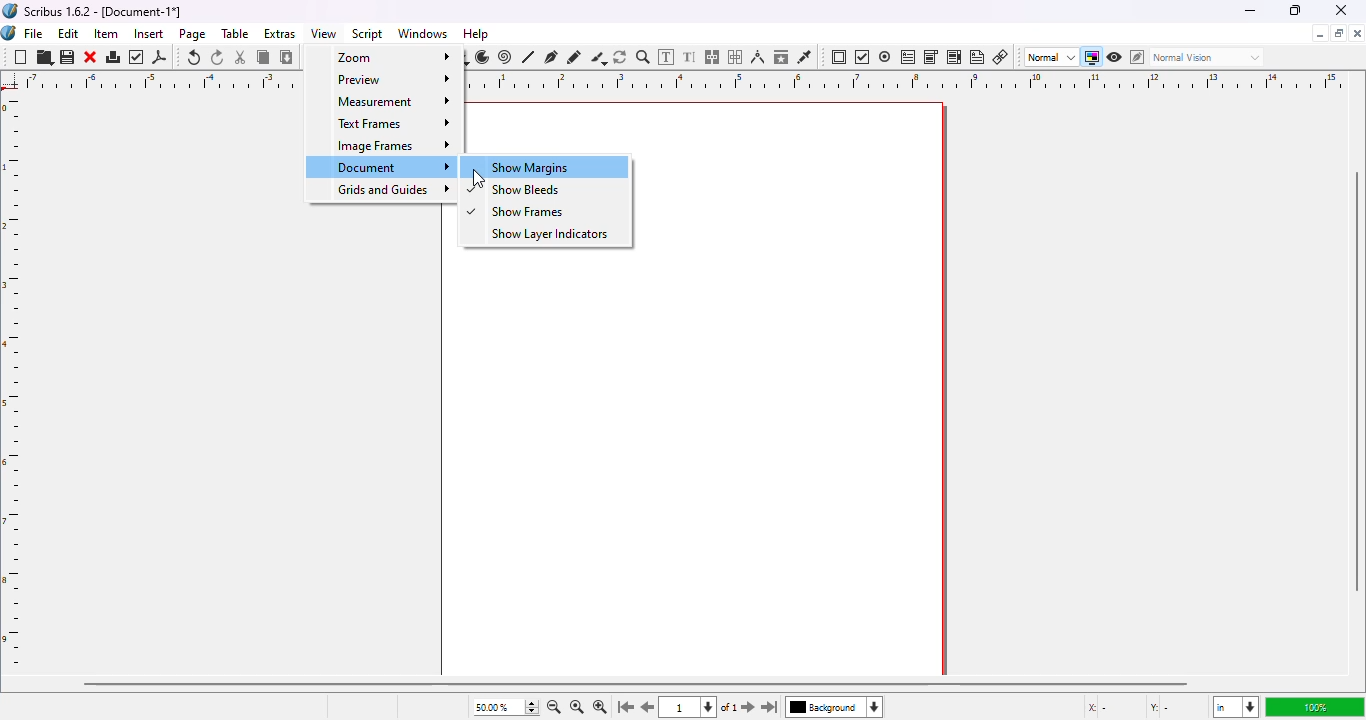 This screenshot has width=1366, height=720. What do you see at coordinates (160, 57) in the screenshot?
I see `export as PDF` at bounding box center [160, 57].